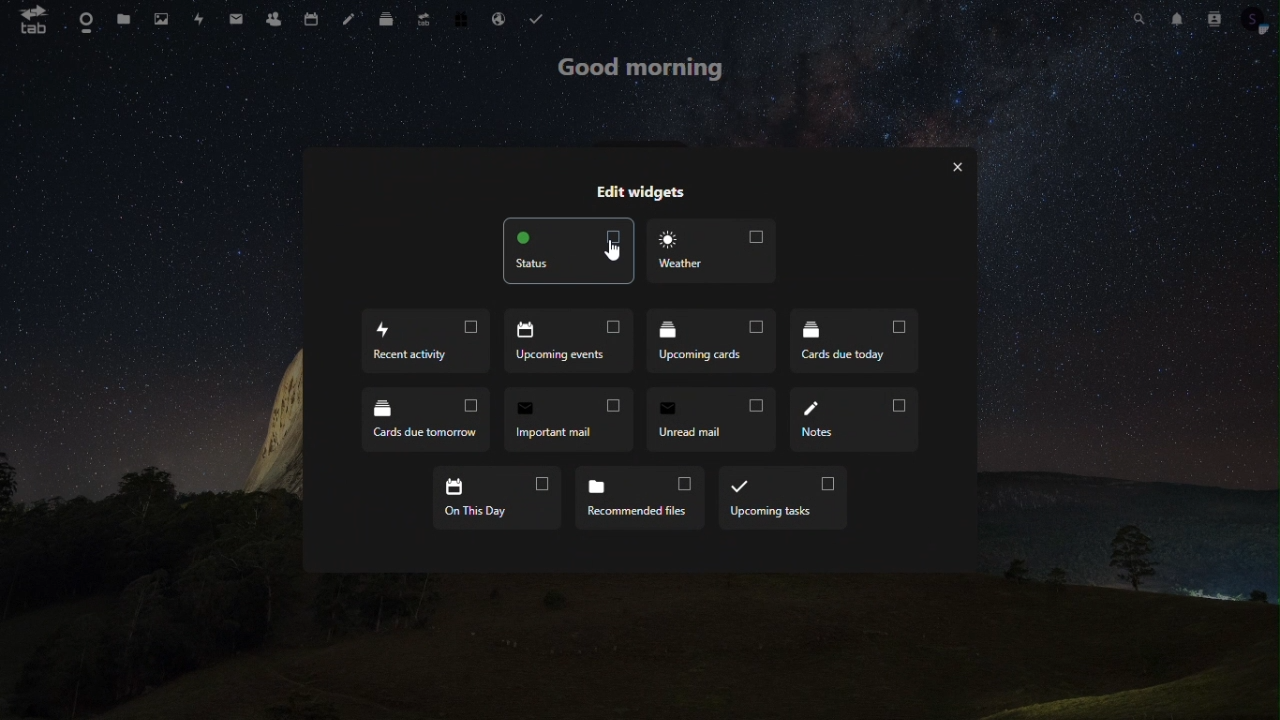  I want to click on Cursor, so click(611, 253).